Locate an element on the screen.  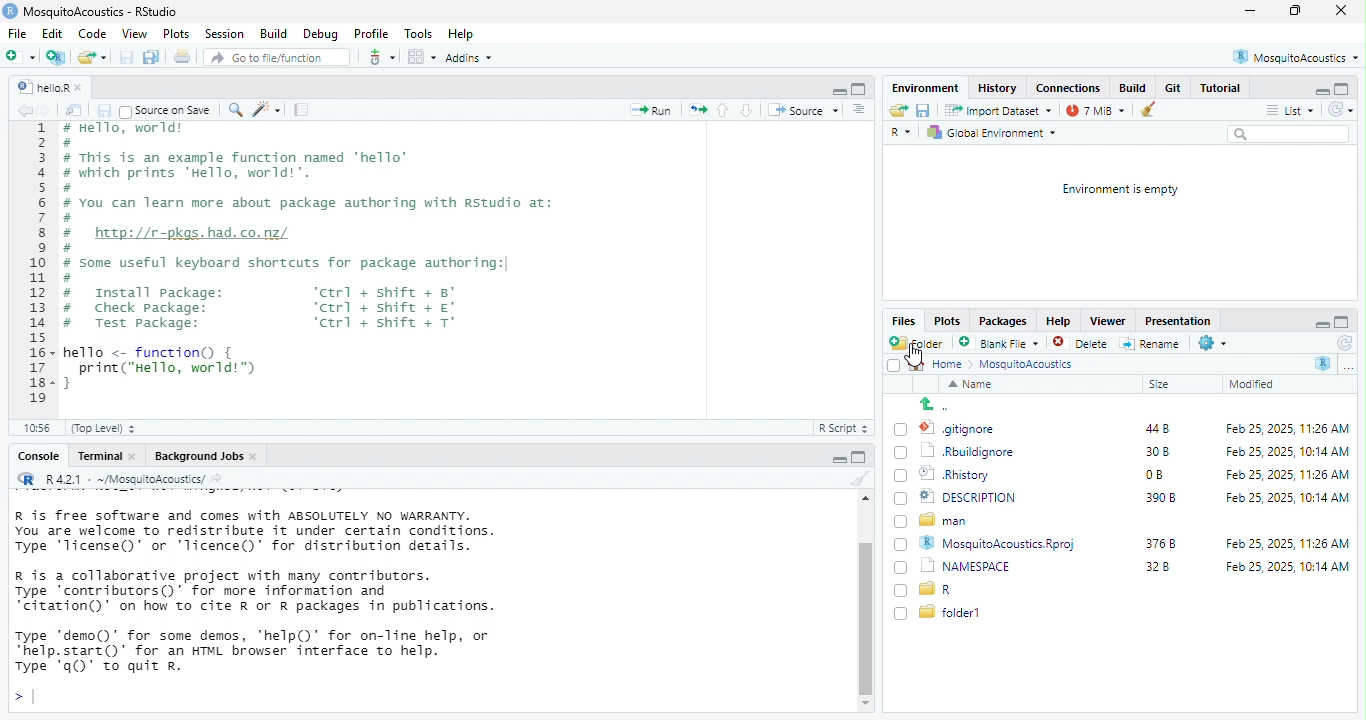
up to previous folder is located at coordinates (930, 406).